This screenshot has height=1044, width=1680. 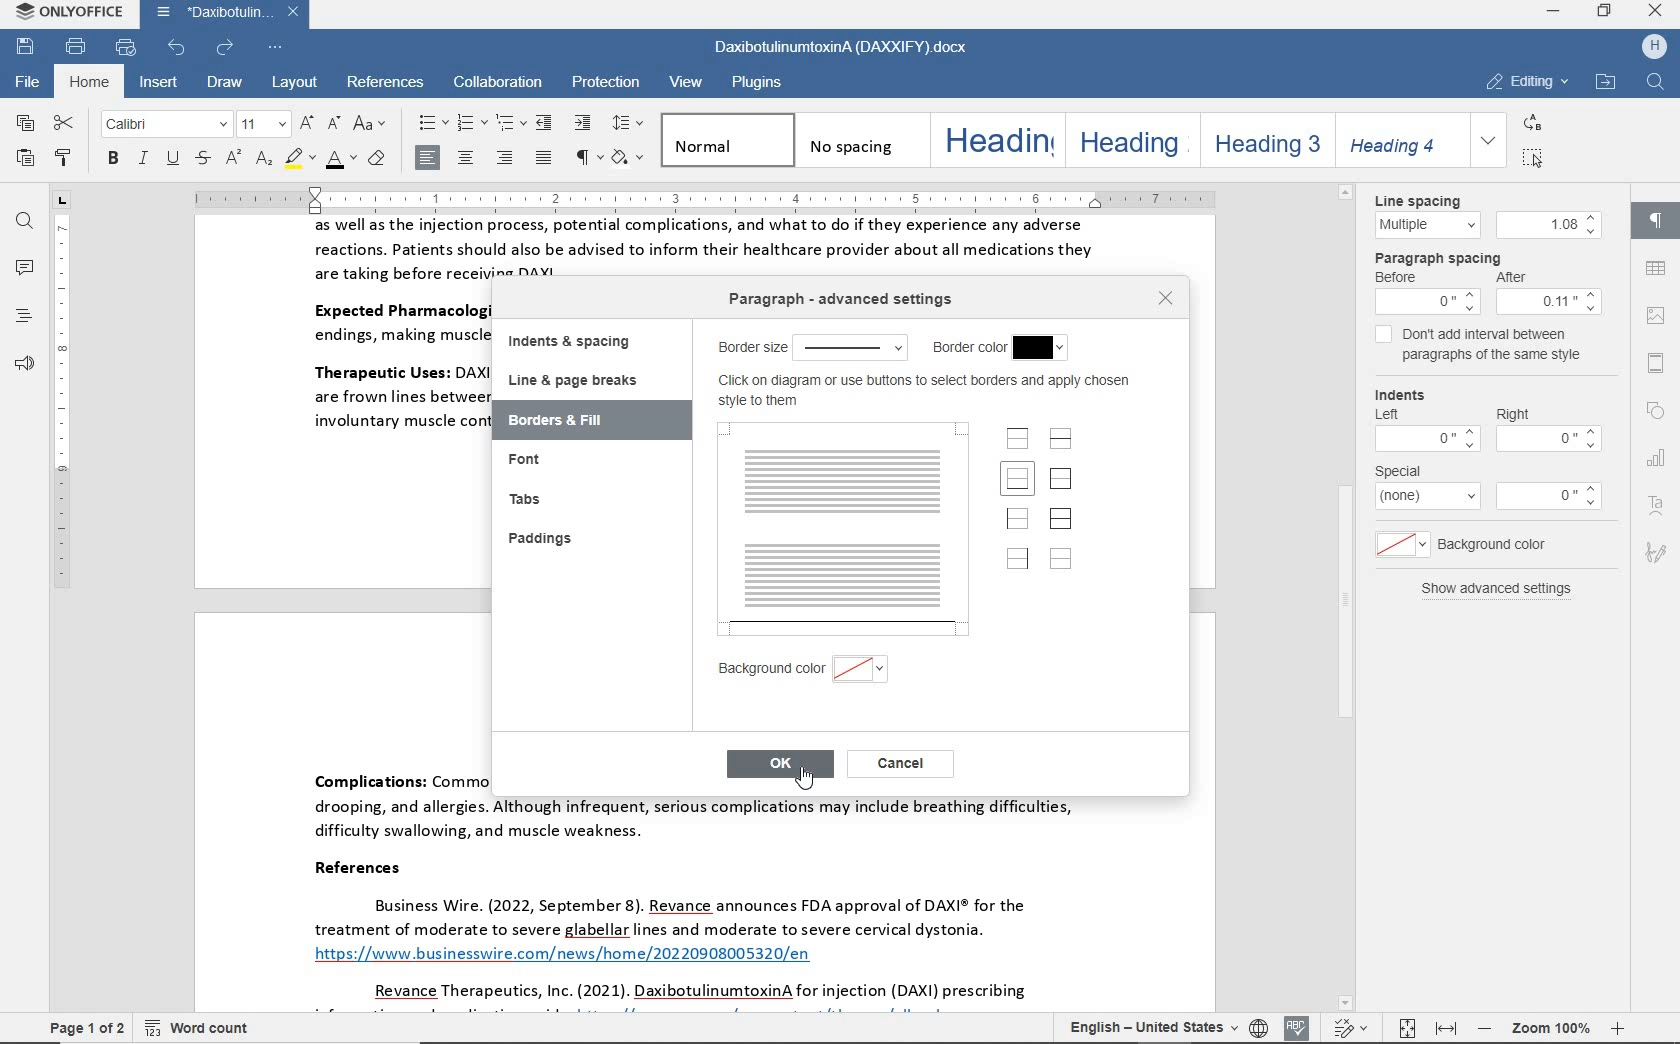 What do you see at coordinates (429, 157) in the screenshot?
I see `align left` at bounding box center [429, 157].